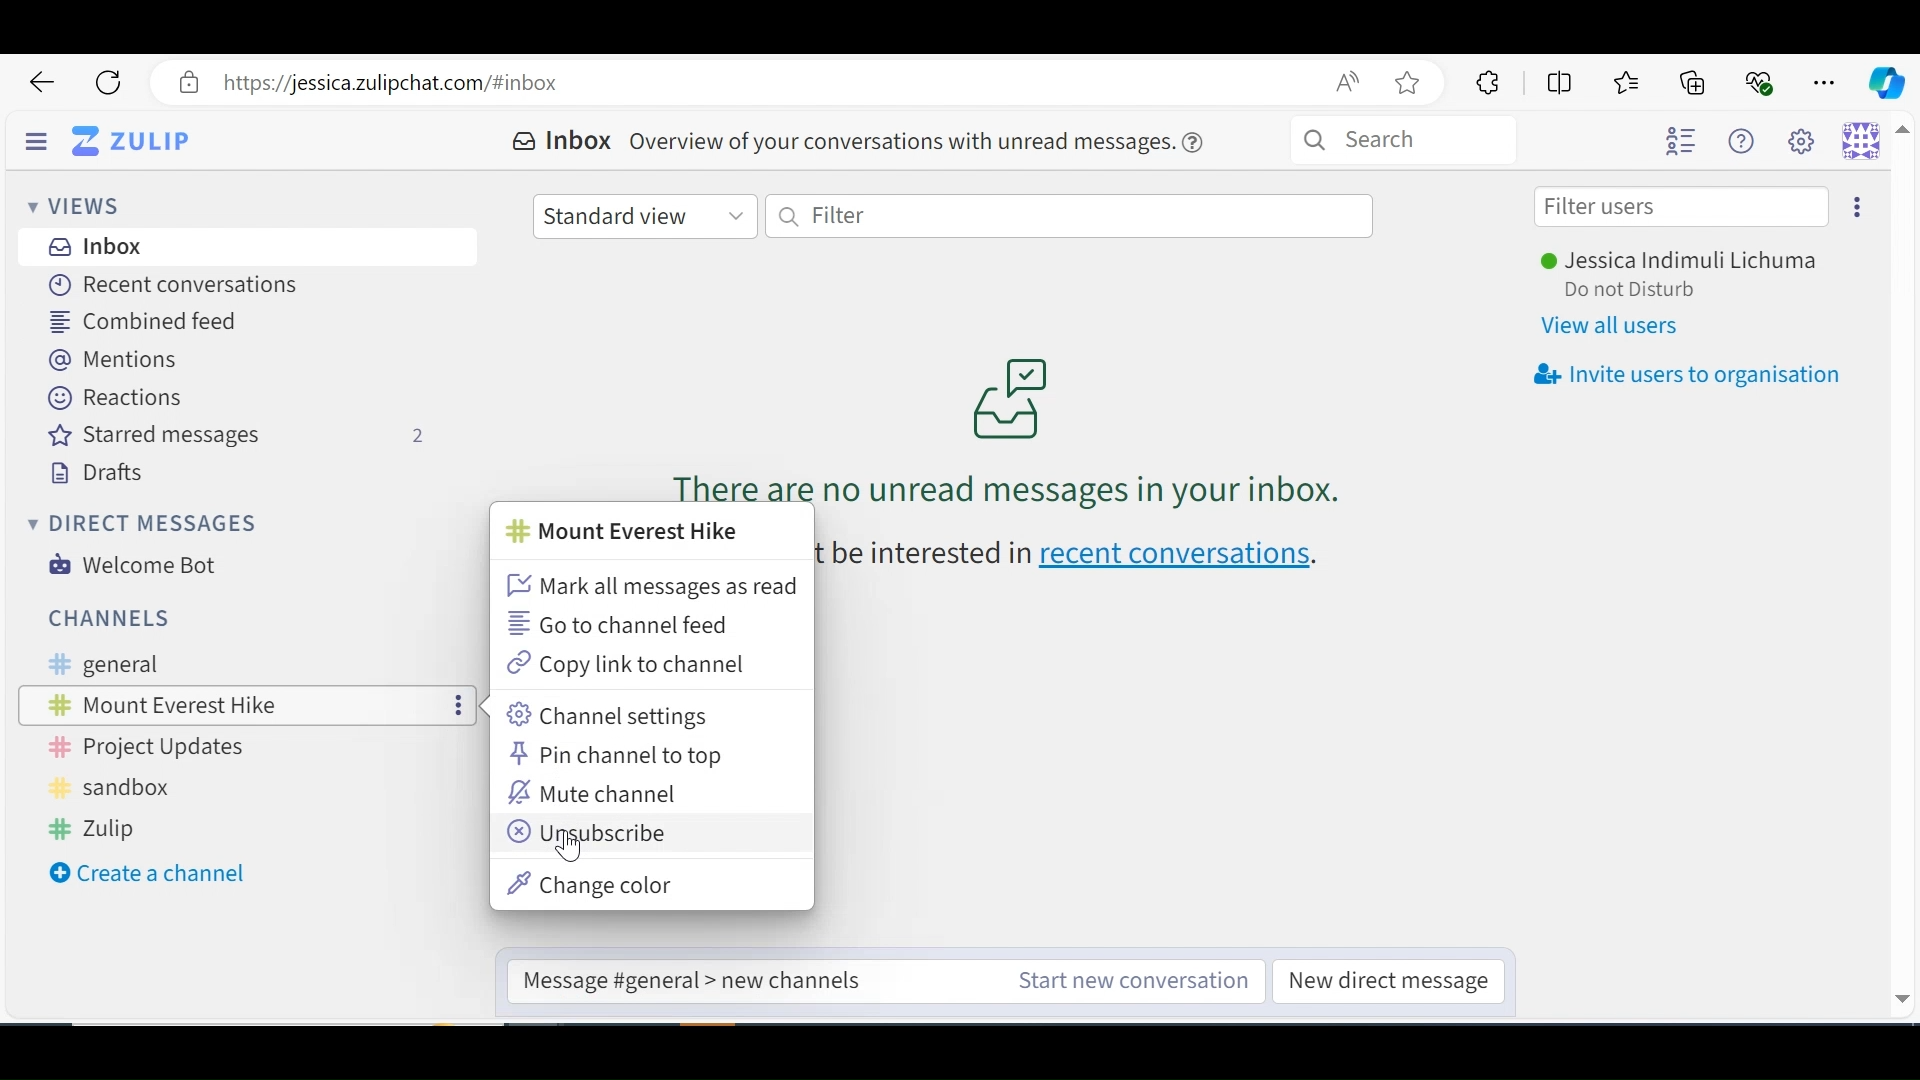  What do you see at coordinates (166, 283) in the screenshot?
I see `Recent Conversations` at bounding box center [166, 283].